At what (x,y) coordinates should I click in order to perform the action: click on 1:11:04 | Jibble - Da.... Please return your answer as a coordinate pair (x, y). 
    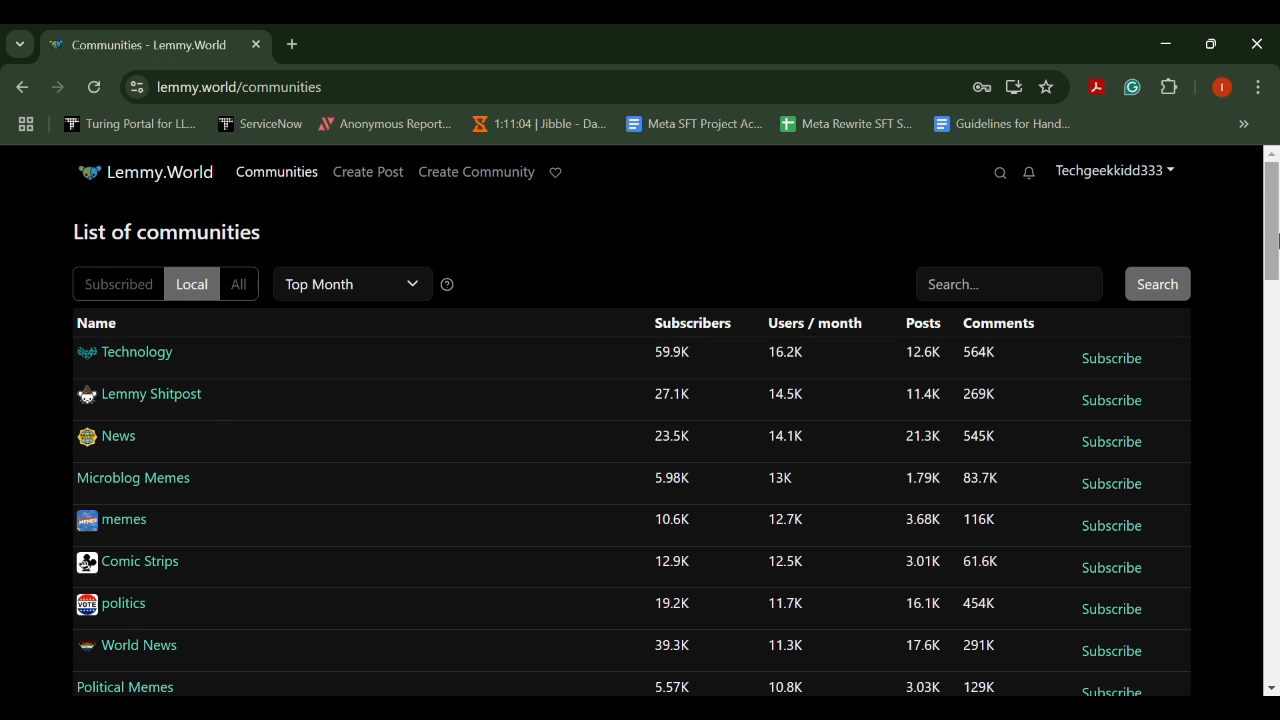
    Looking at the image, I should click on (538, 124).